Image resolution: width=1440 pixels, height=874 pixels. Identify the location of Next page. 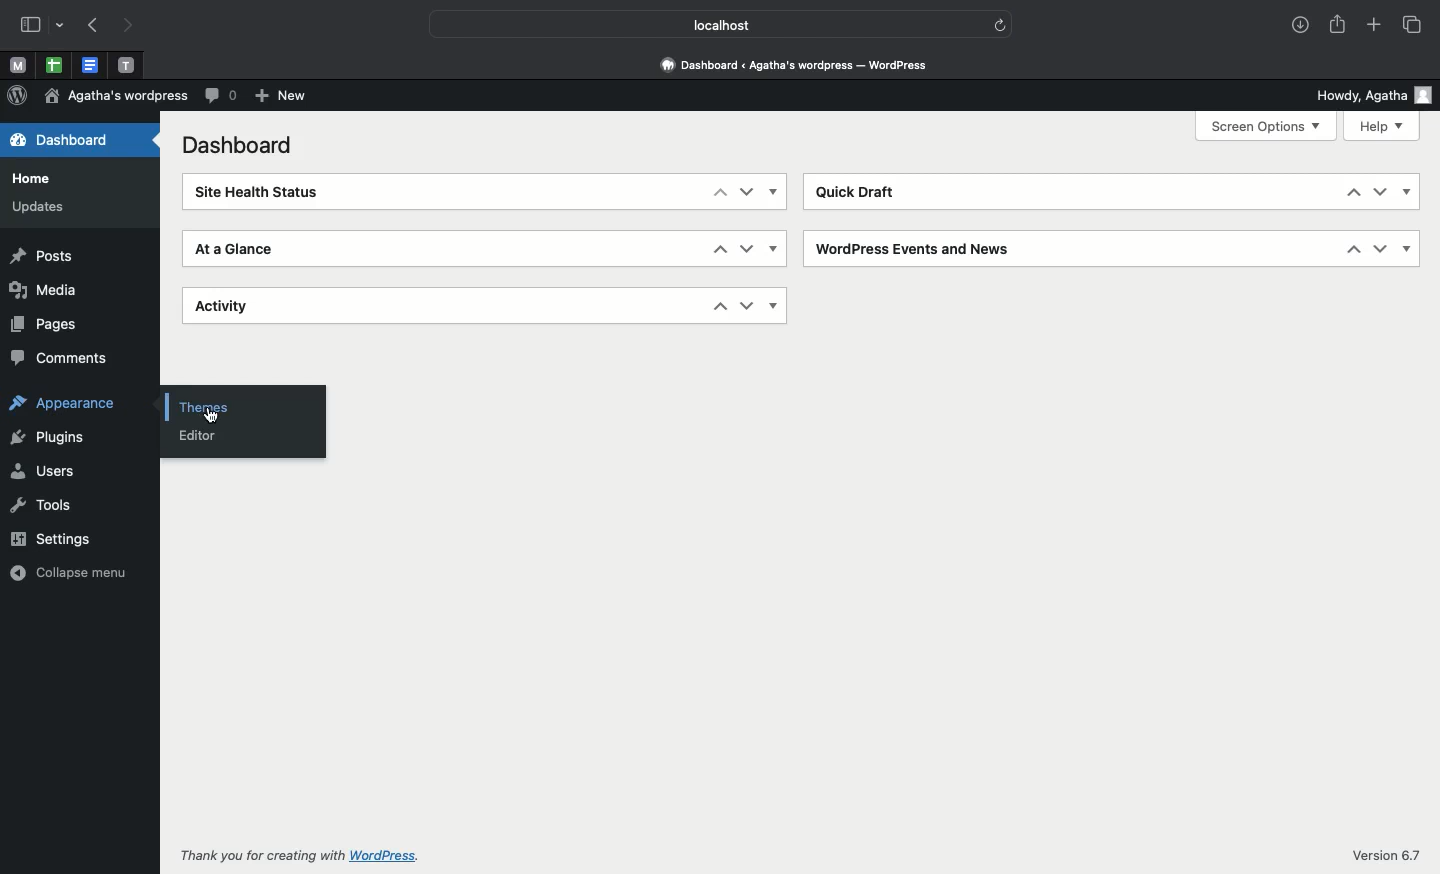
(128, 26).